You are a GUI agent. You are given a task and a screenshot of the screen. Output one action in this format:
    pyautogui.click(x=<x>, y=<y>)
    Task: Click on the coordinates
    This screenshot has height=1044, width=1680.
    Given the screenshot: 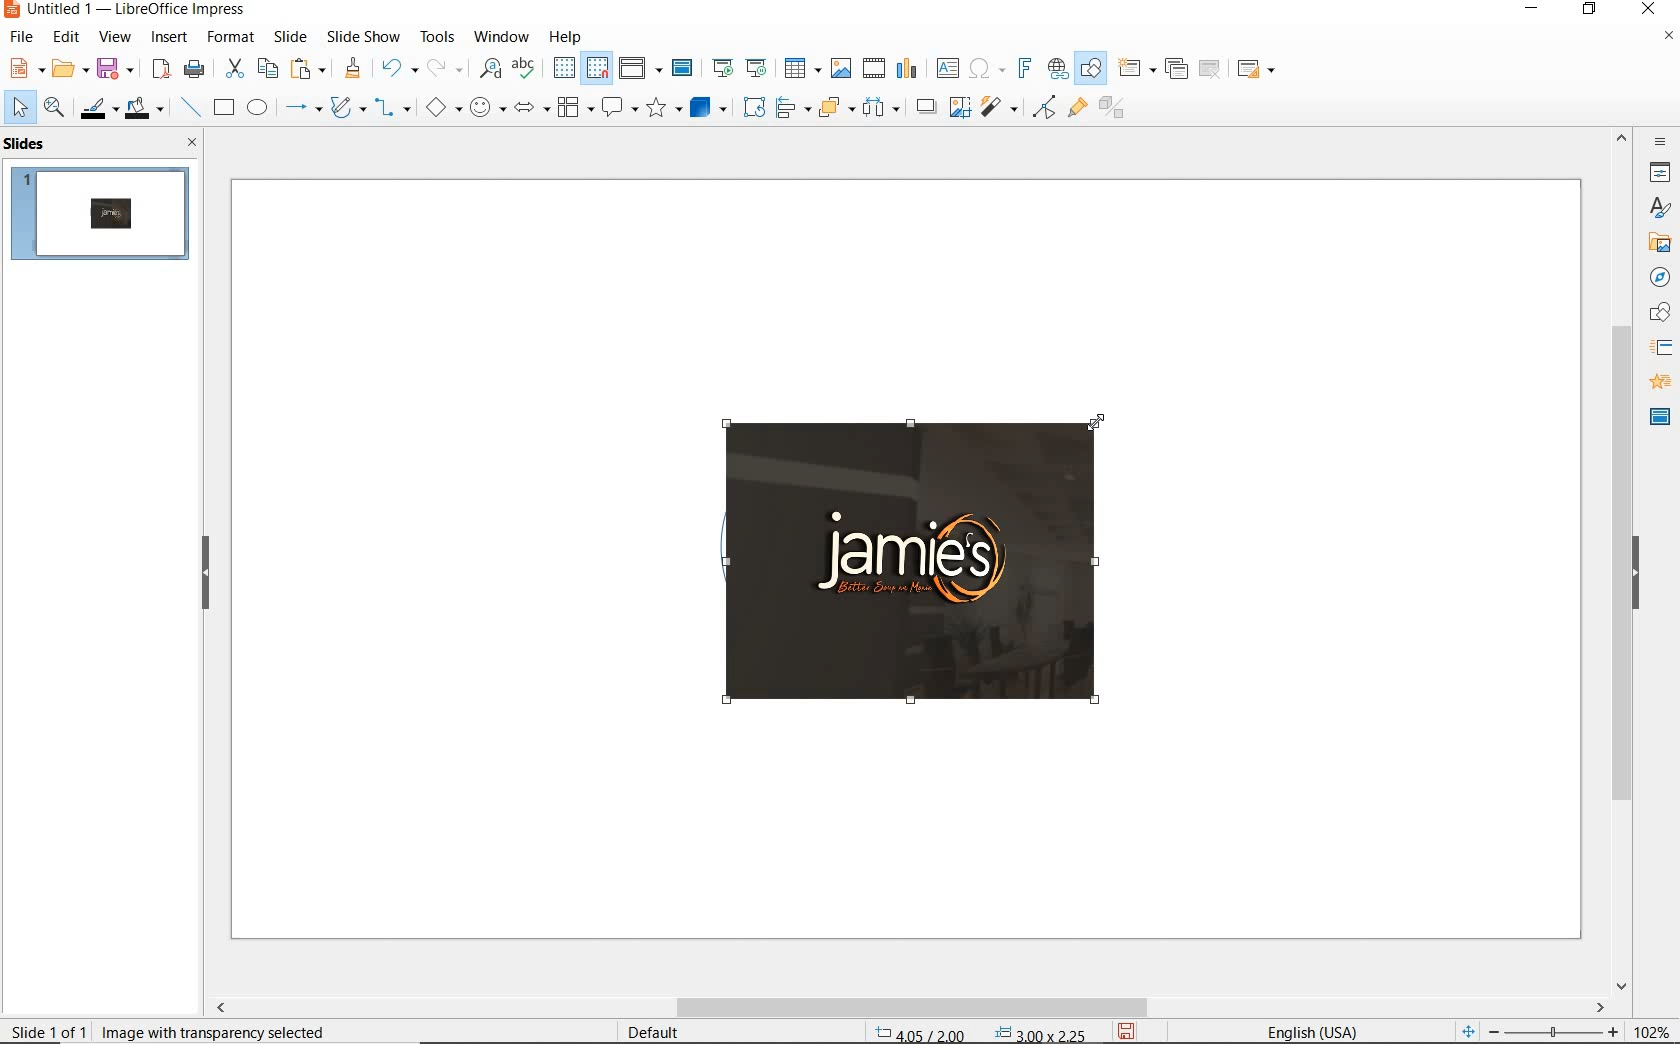 What is the action you would take?
    pyautogui.click(x=978, y=1034)
    